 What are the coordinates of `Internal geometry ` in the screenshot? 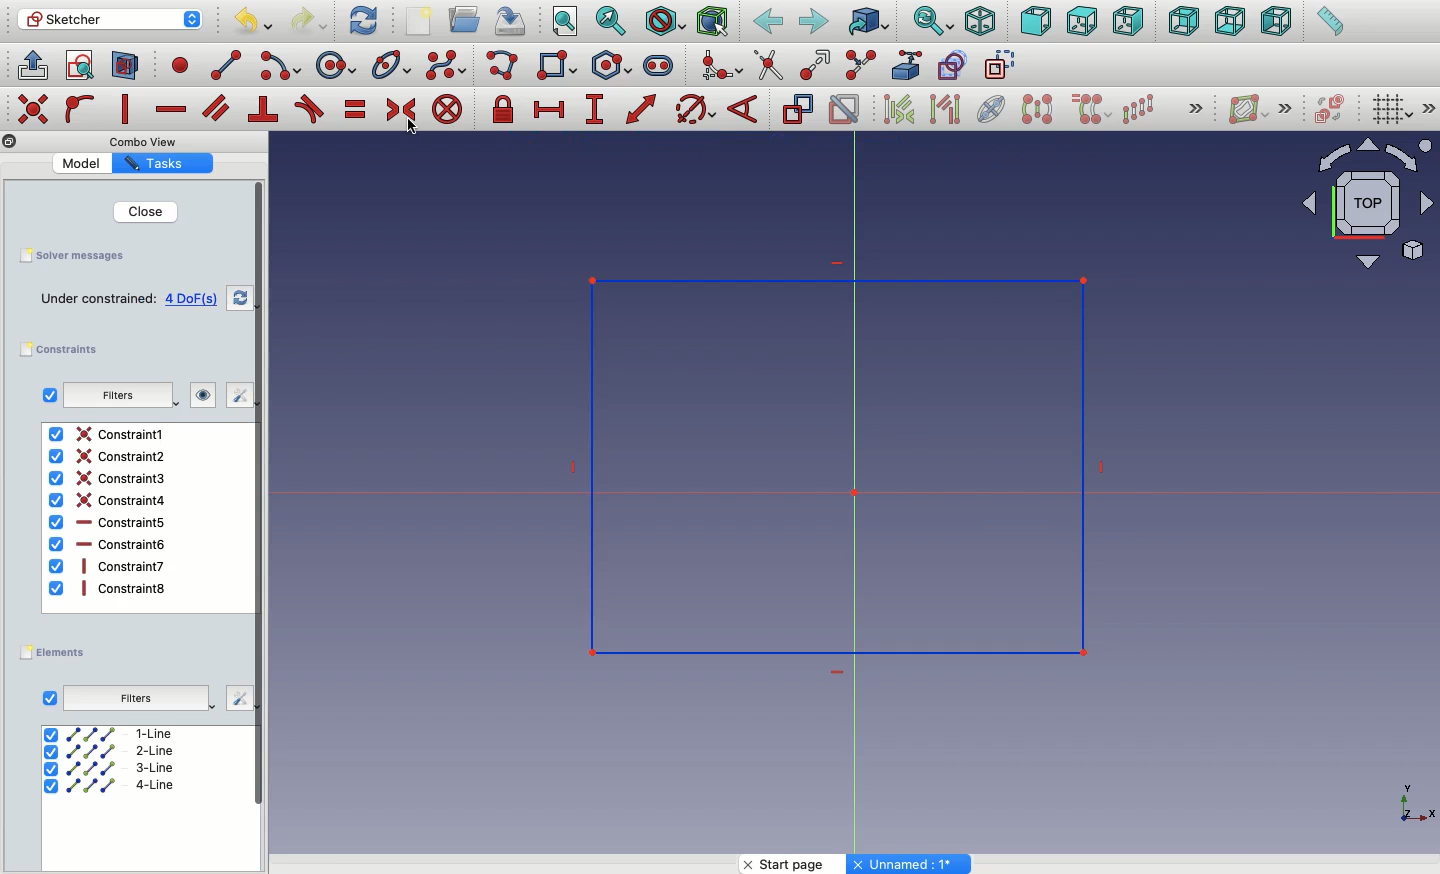 It's located at (992, 107).